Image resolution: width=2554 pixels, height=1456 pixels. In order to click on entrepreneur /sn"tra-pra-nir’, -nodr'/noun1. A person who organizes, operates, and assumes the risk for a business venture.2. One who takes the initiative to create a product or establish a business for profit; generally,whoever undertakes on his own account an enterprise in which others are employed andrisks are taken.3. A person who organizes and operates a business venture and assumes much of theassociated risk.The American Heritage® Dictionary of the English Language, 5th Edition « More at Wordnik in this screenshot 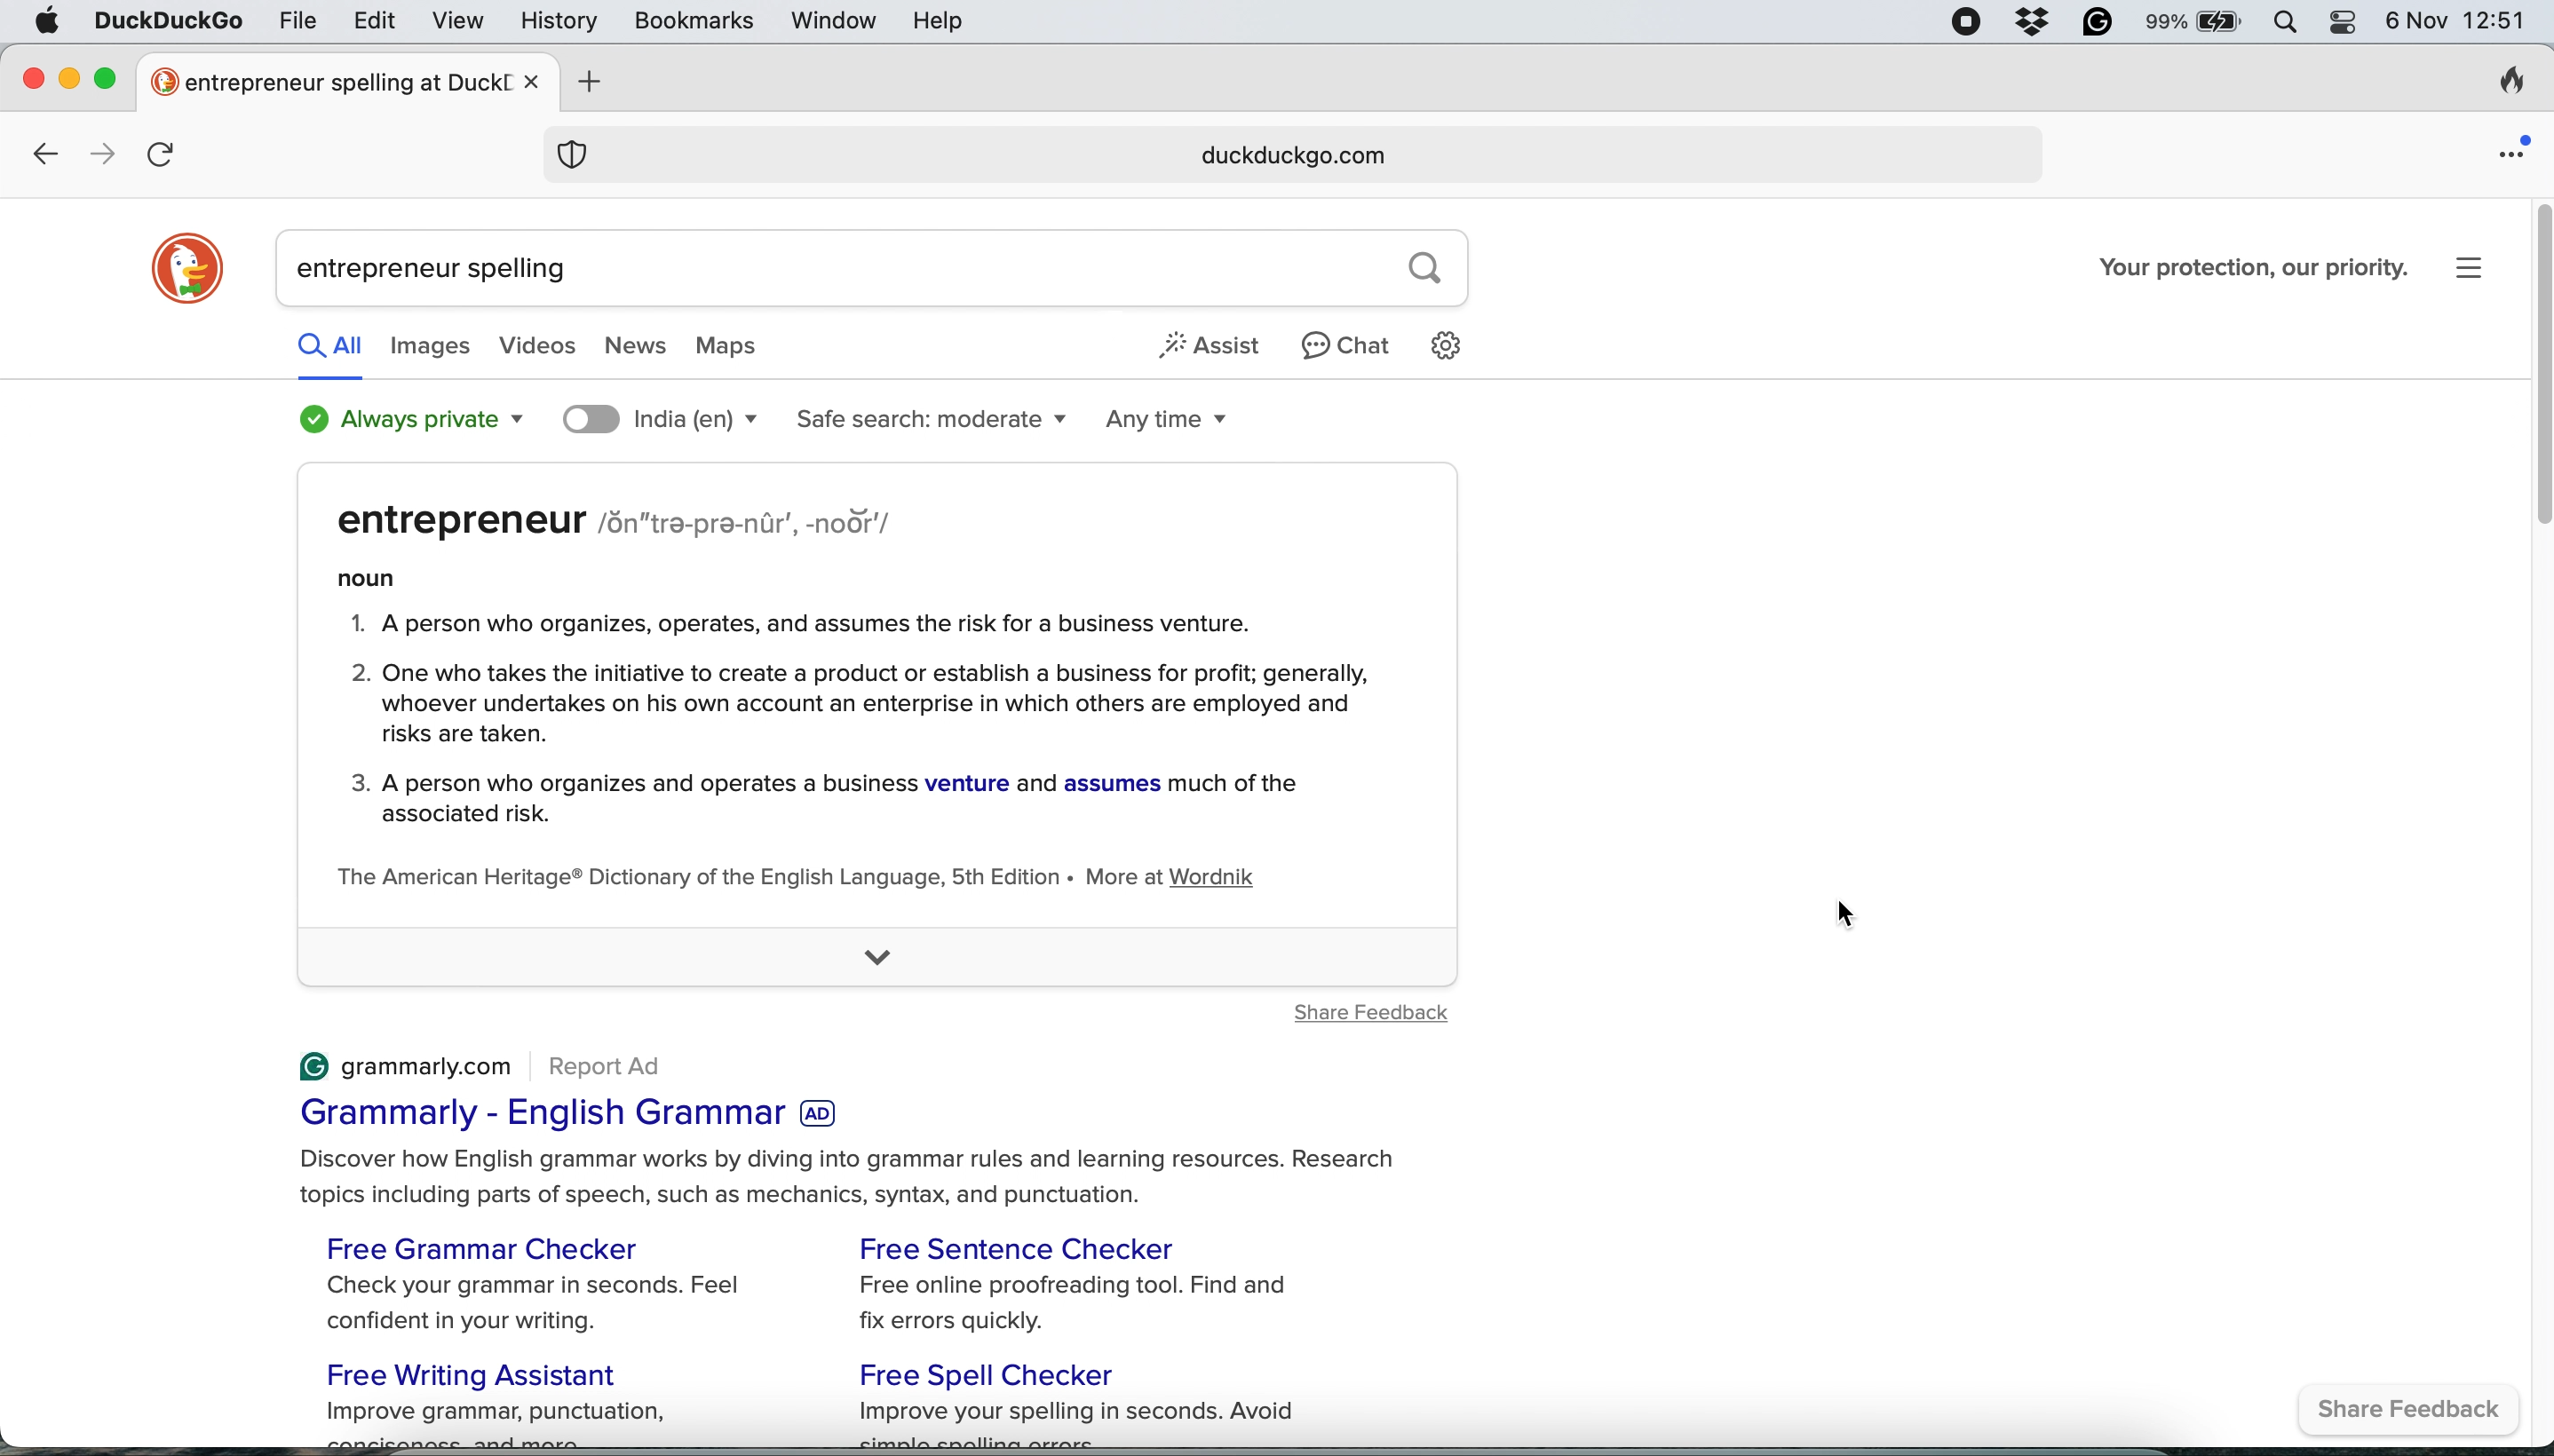, I will do `click(855, 696)`.